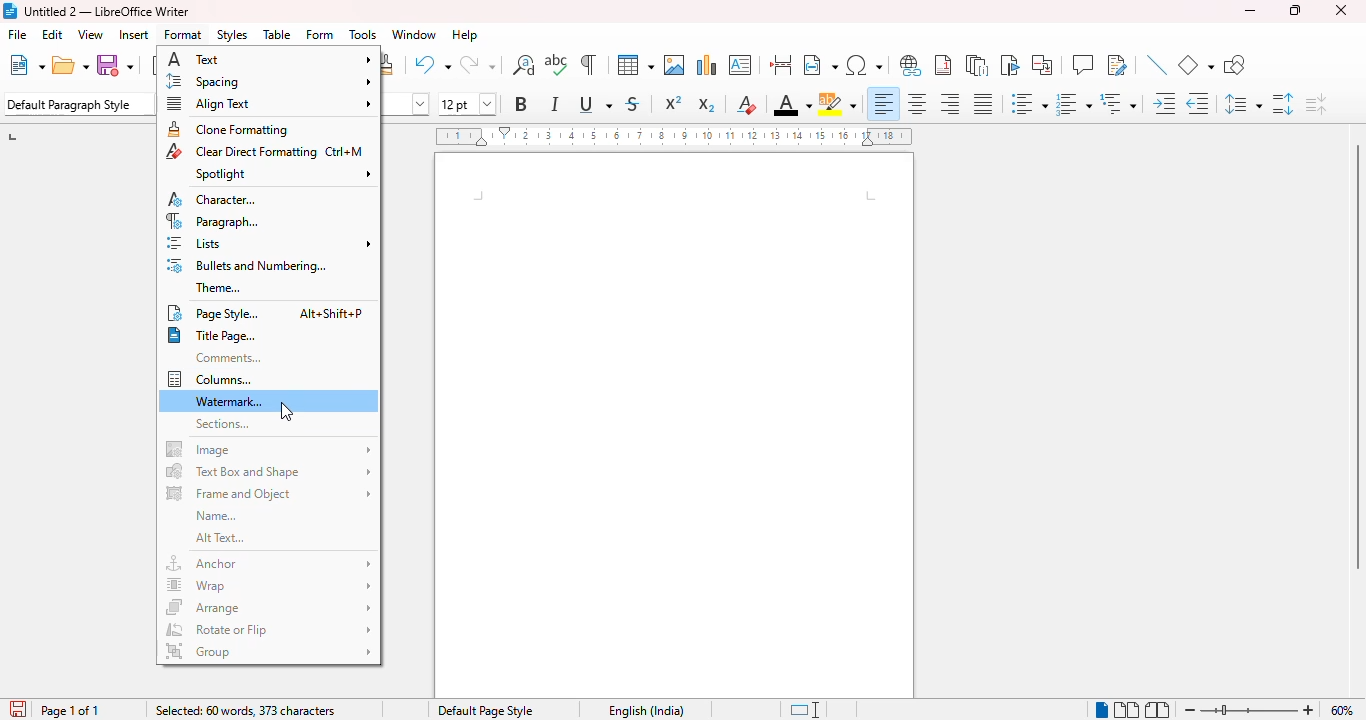  Describe the element at coordinates (587, 64) in the screenshot. I see `toggle formatting marks` at that location.